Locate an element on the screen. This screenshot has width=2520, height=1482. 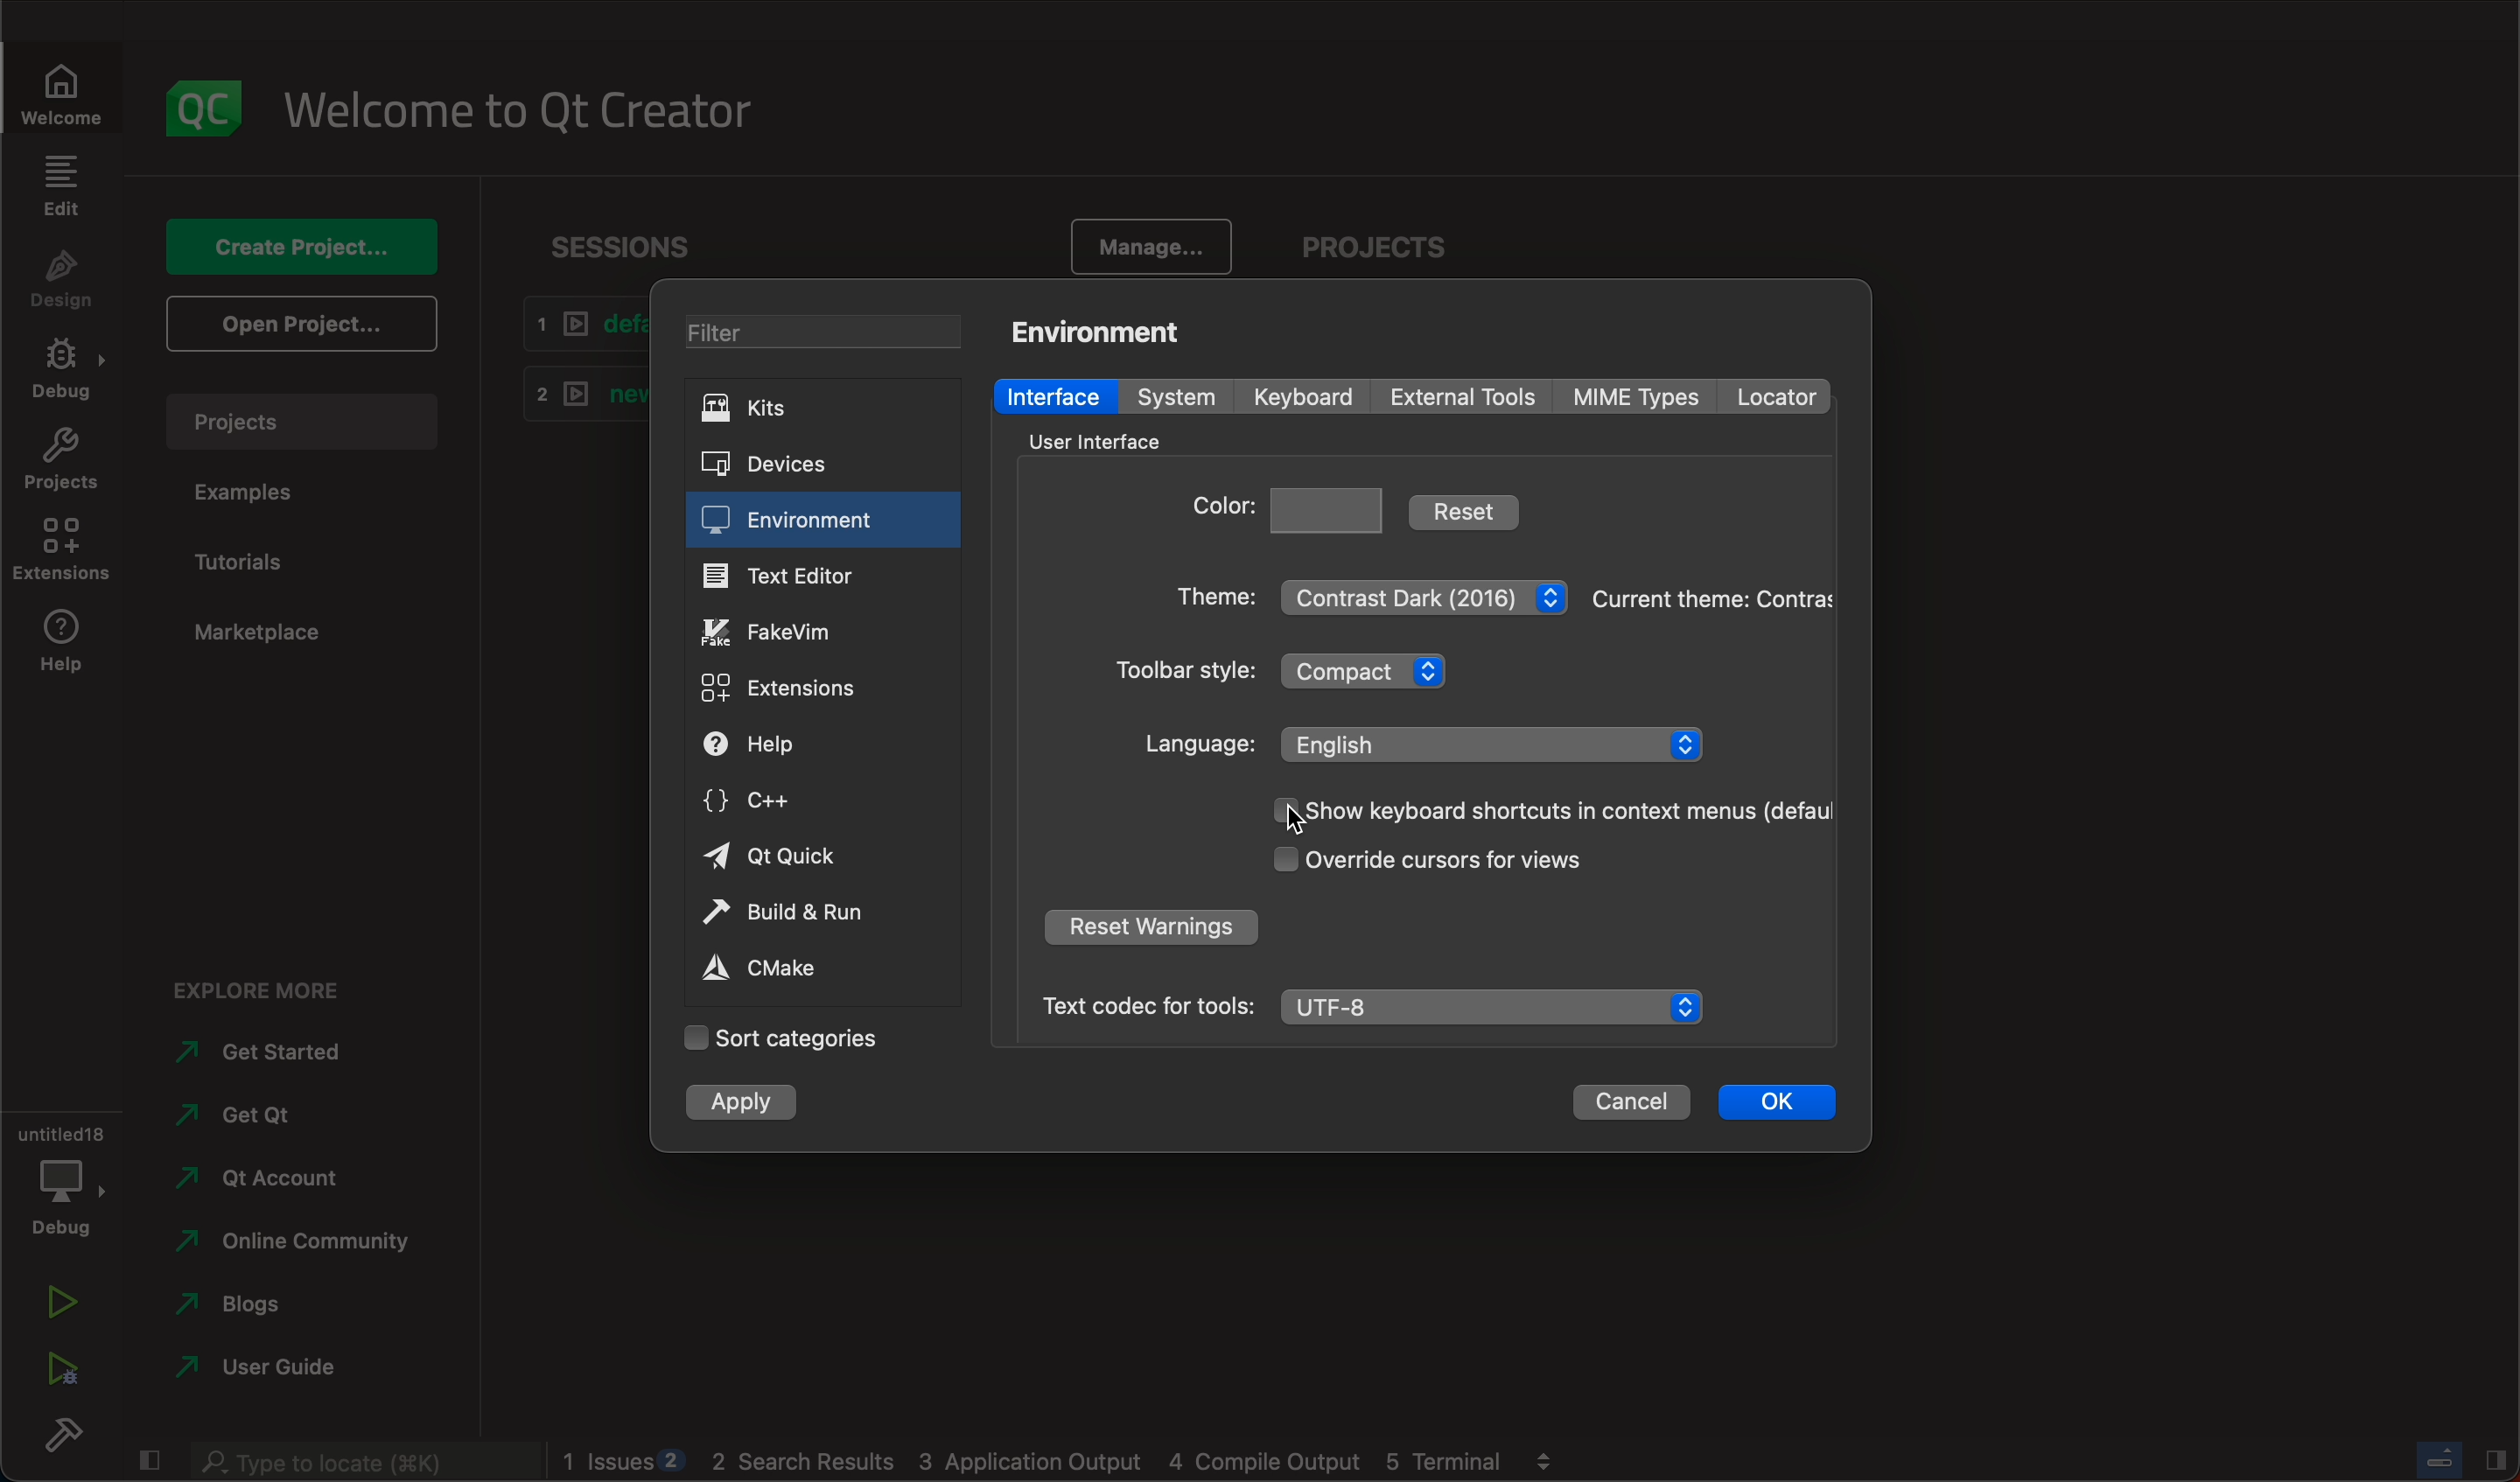
reser is located at coordinates (1156, 926).